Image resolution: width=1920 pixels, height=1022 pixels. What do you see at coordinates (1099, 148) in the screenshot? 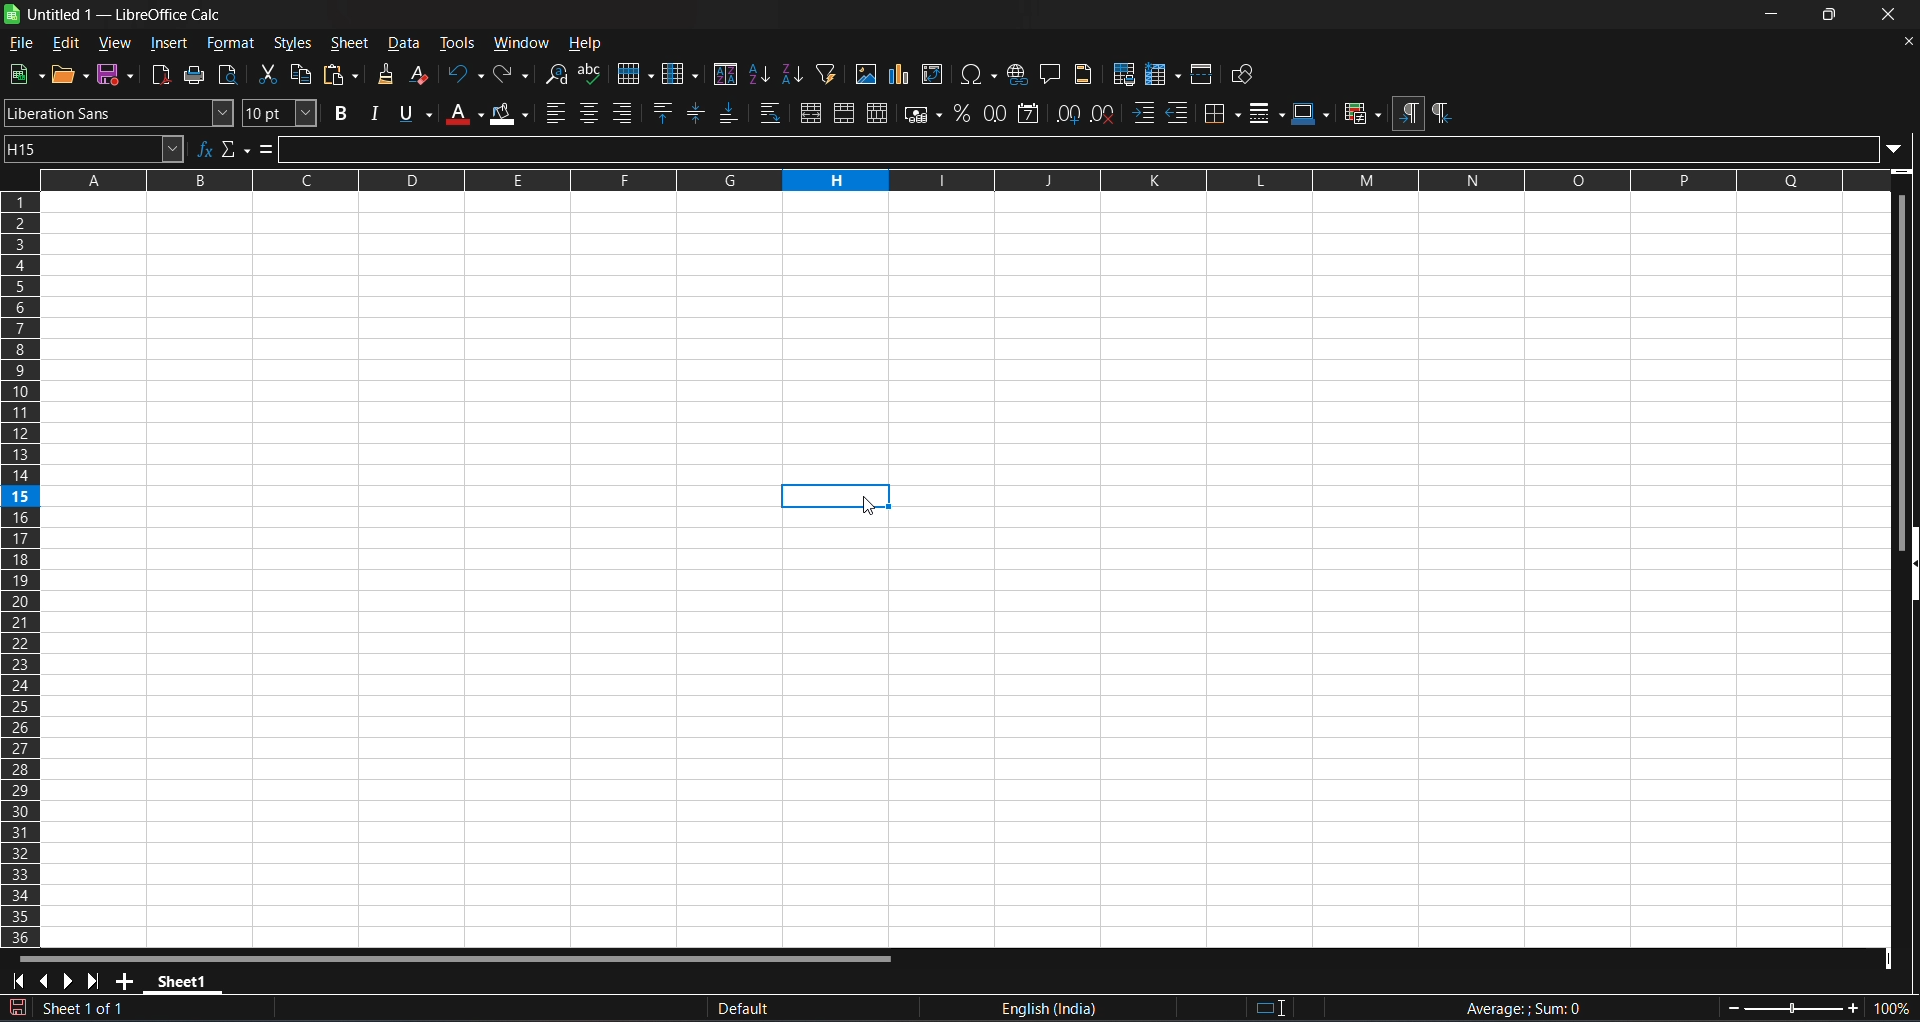
I see `input line` at bounding box center [1099, 148].